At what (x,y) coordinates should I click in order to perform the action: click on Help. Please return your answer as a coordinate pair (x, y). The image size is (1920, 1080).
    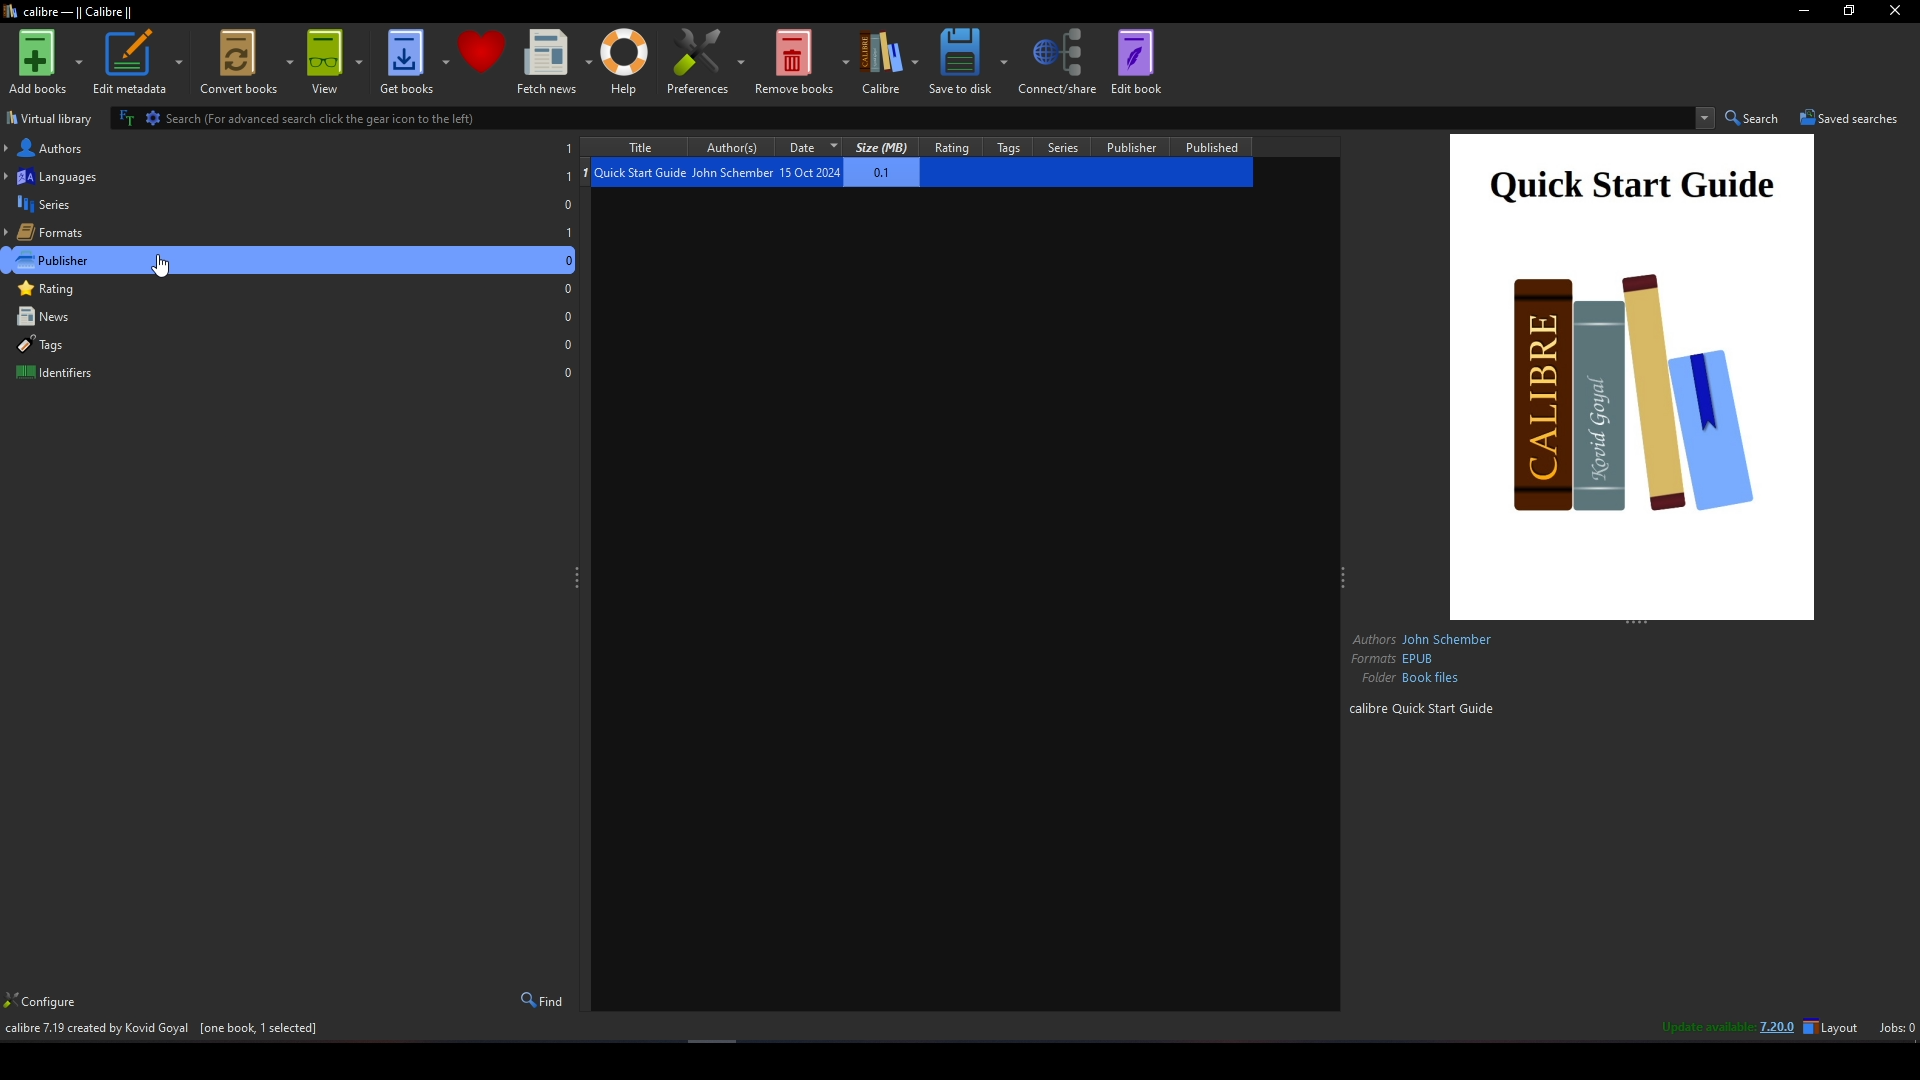
    Looking at the image, I should click on (625, 61).